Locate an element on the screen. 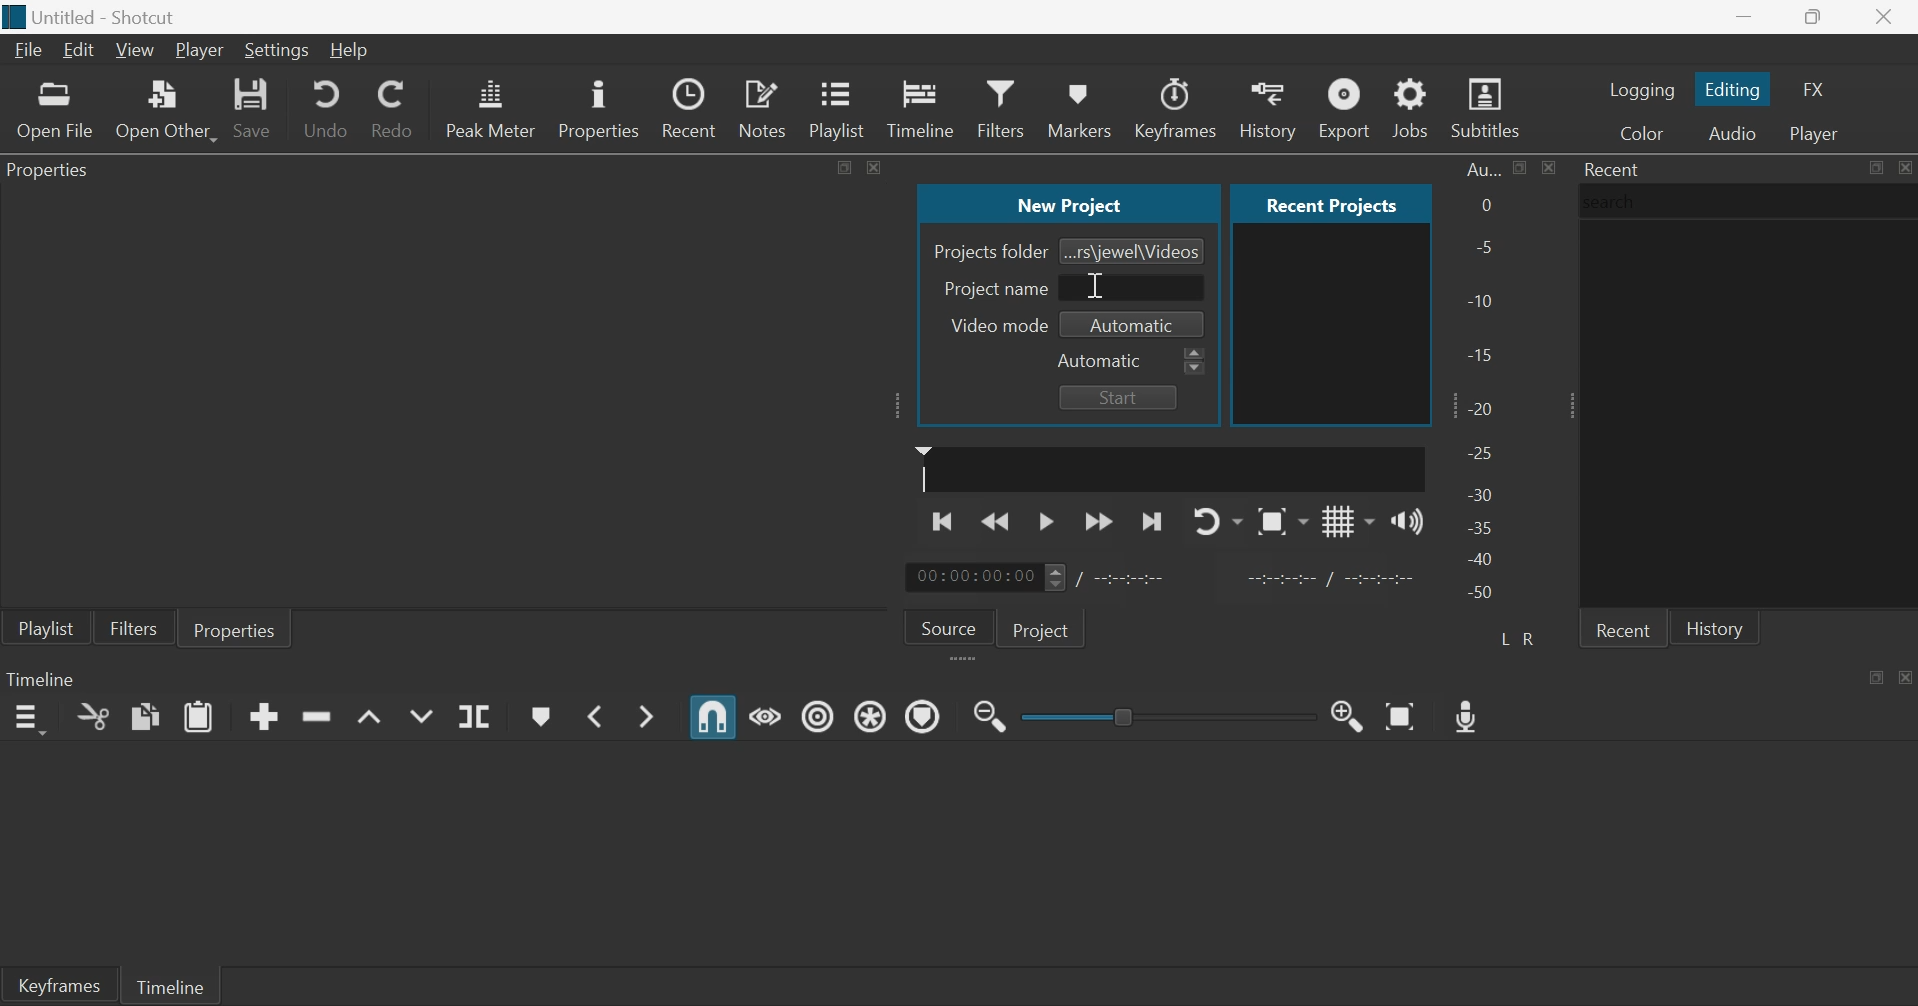 The width and height of the screenshot is (1918, 1006). Scrub while dragging is located at coordinates (766, 714).